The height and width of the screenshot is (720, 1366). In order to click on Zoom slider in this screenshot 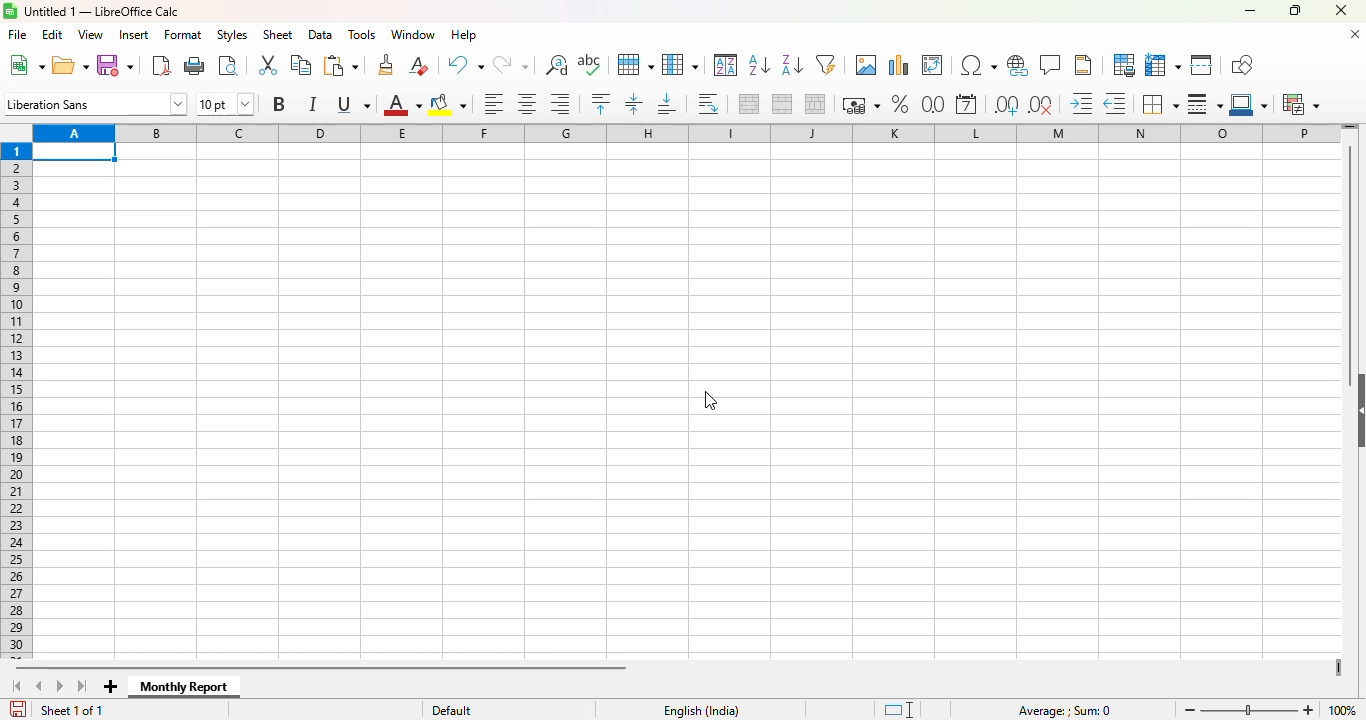, I will do `click(1249, 711)`.